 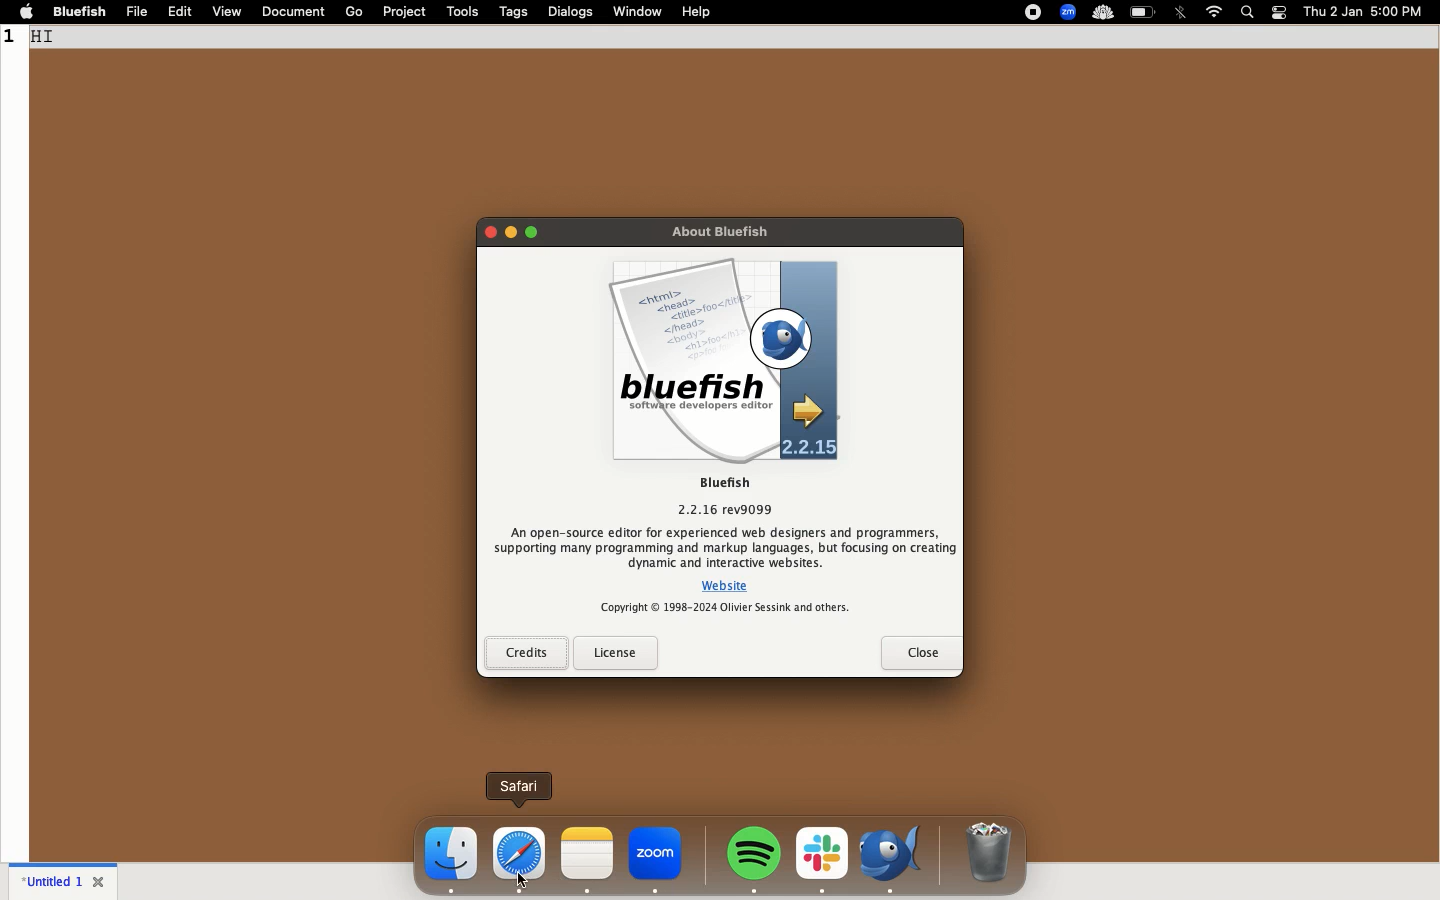 What do you see at coordinates (54, 36) in the screenshot?
I see `HI` at bounding box center [54, 36].